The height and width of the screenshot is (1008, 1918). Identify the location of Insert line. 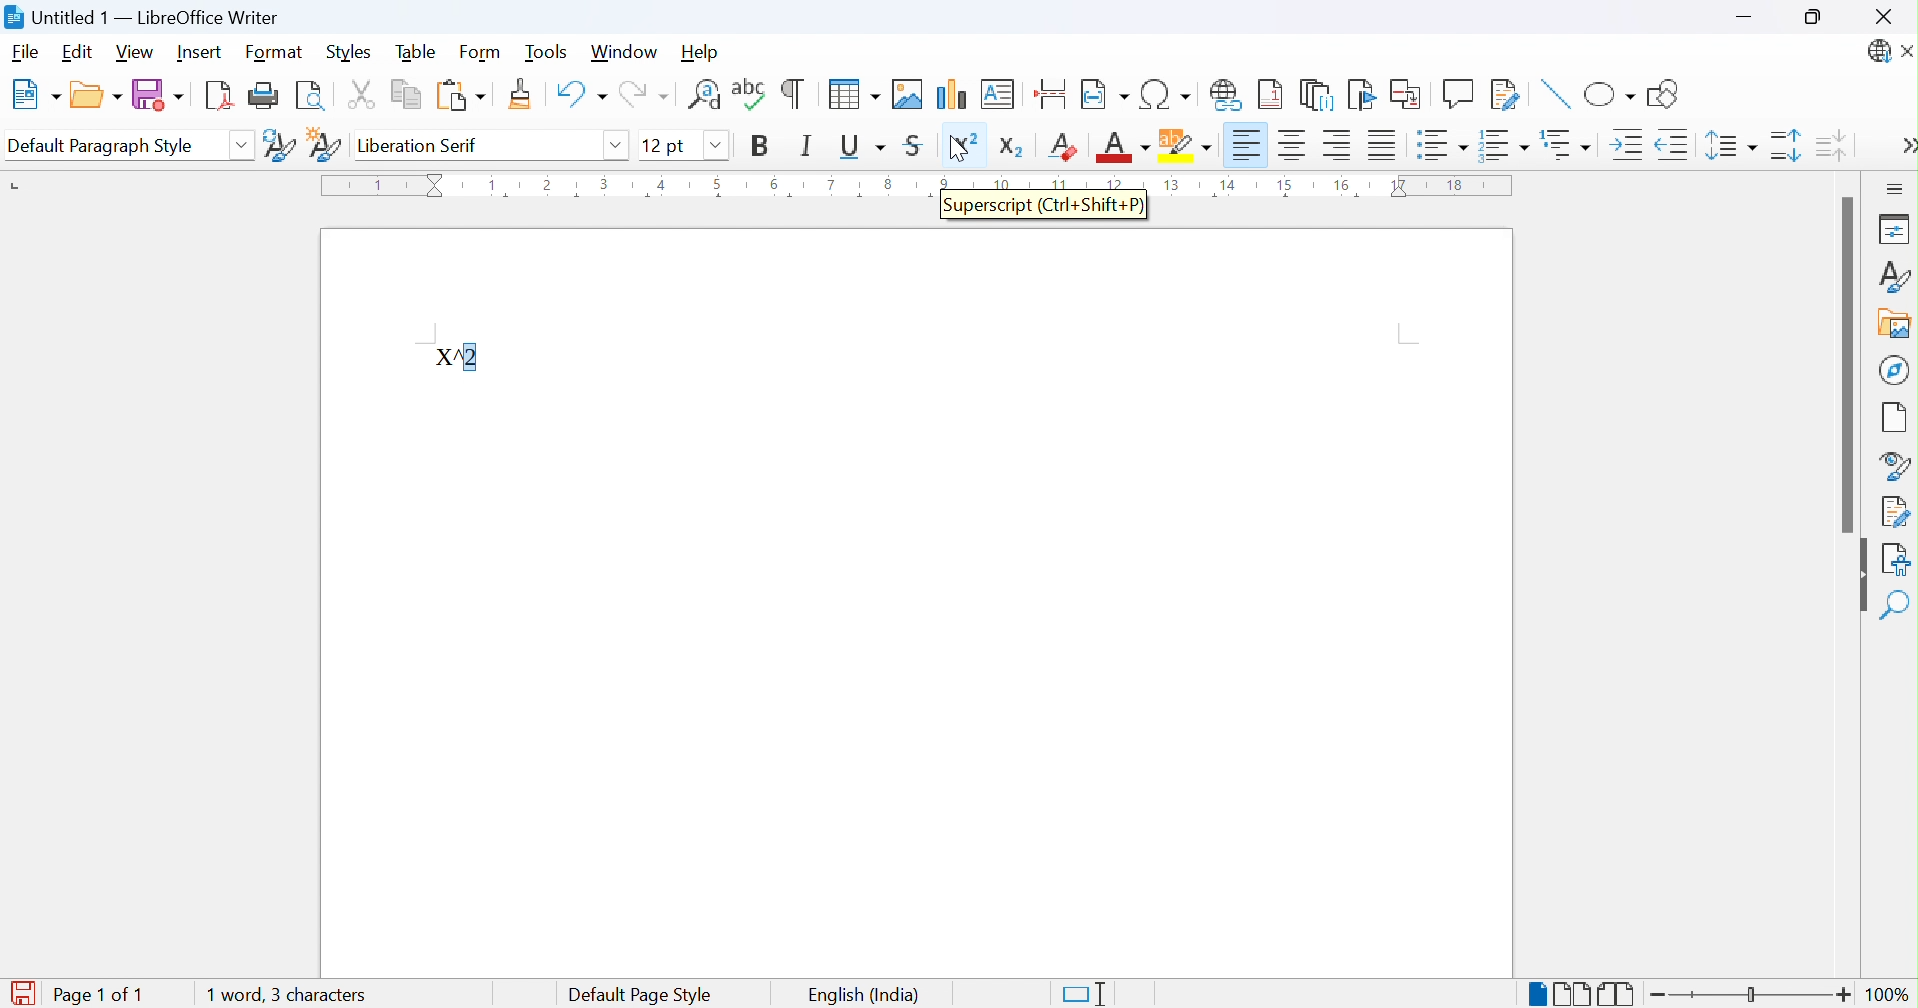
(1556, 97).